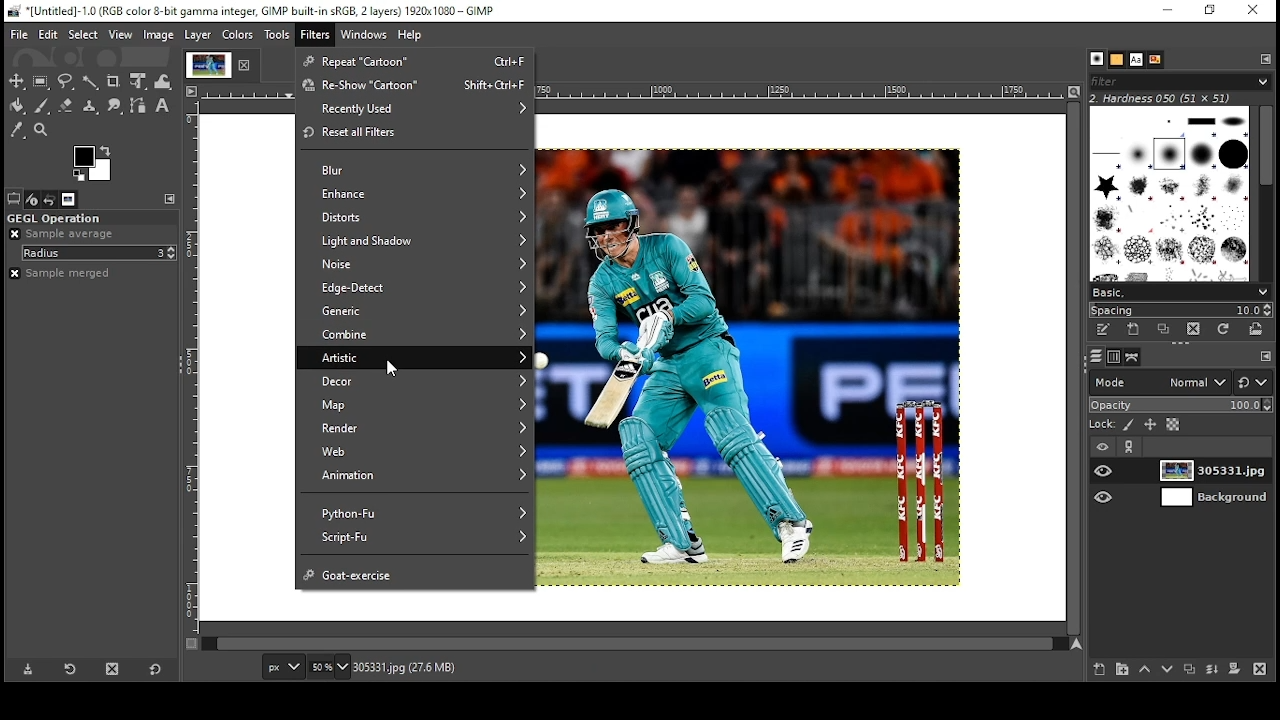  Describe the element at coordinates (416, 109) in the screenshot. I see `recently used` at that location.